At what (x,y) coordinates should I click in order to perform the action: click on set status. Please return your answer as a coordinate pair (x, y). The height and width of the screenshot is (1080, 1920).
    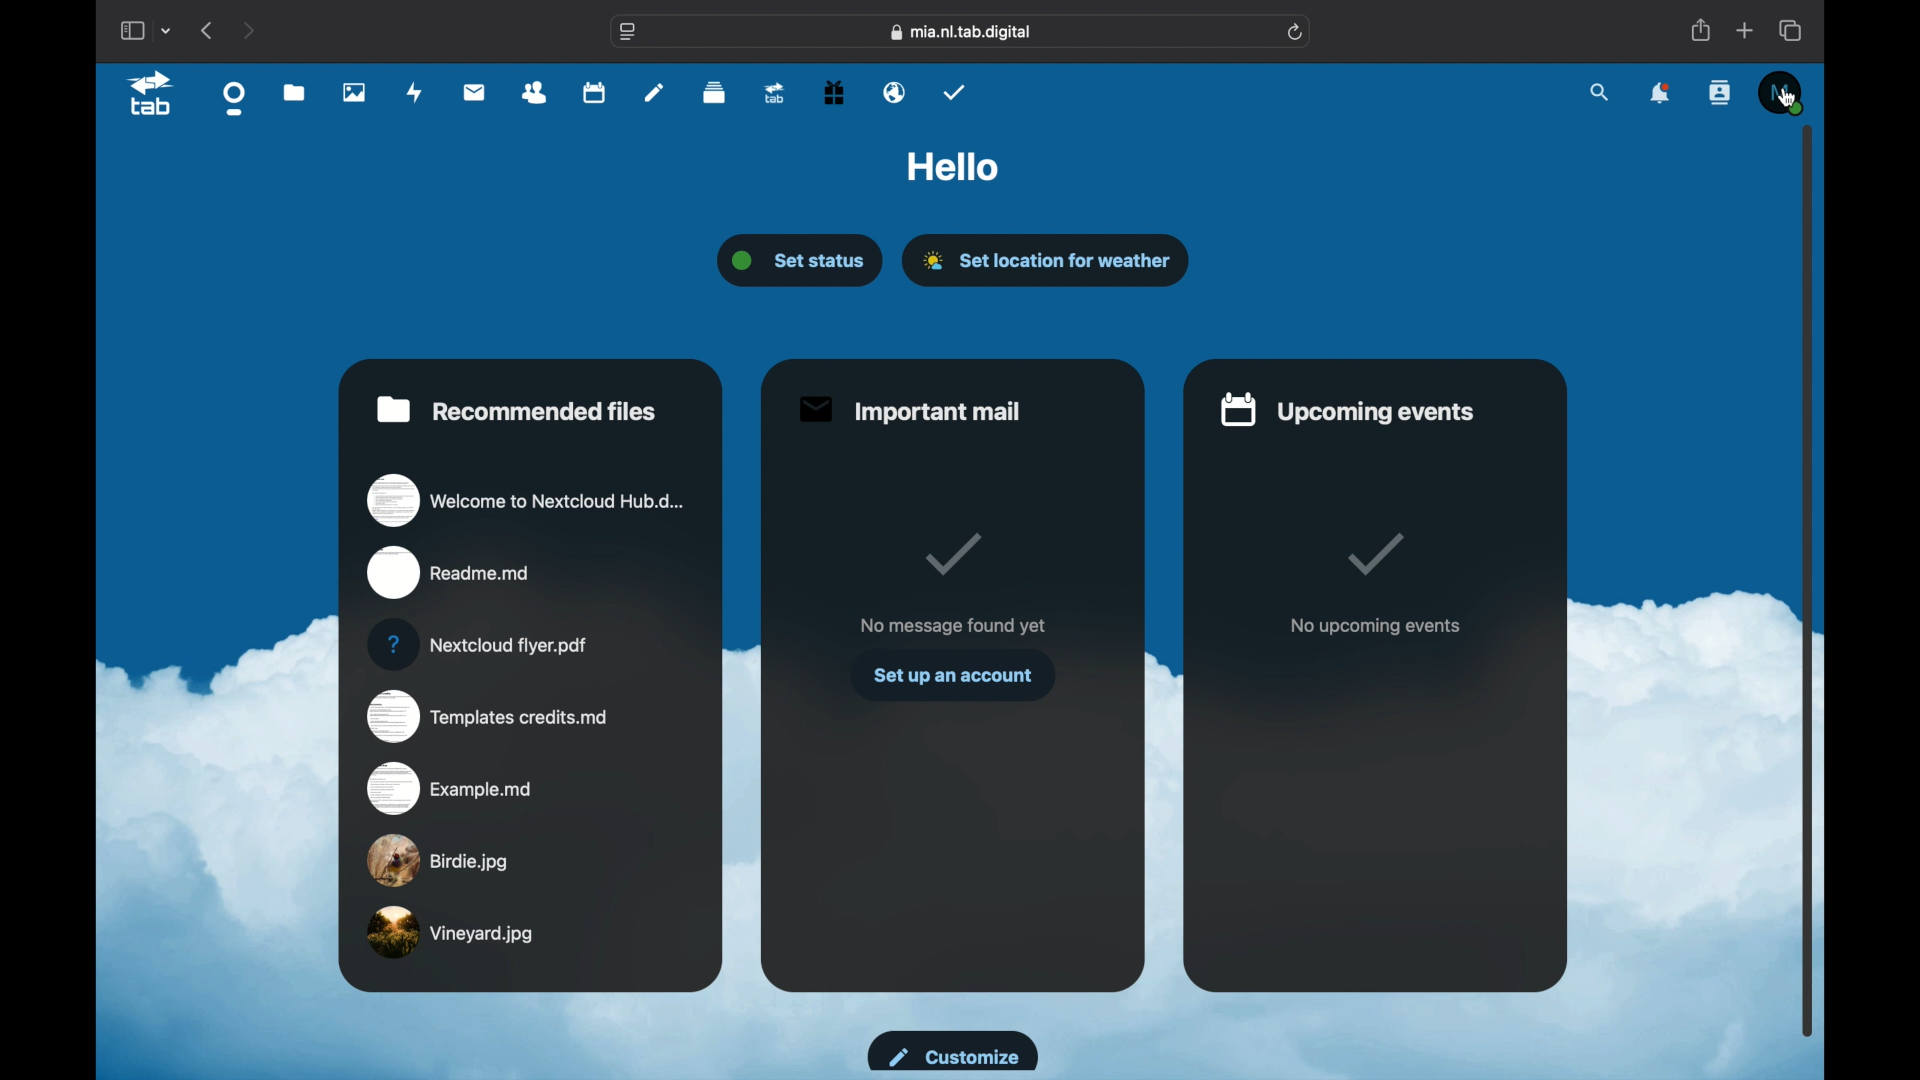
    Looking at the image, I should click on (803, 261).